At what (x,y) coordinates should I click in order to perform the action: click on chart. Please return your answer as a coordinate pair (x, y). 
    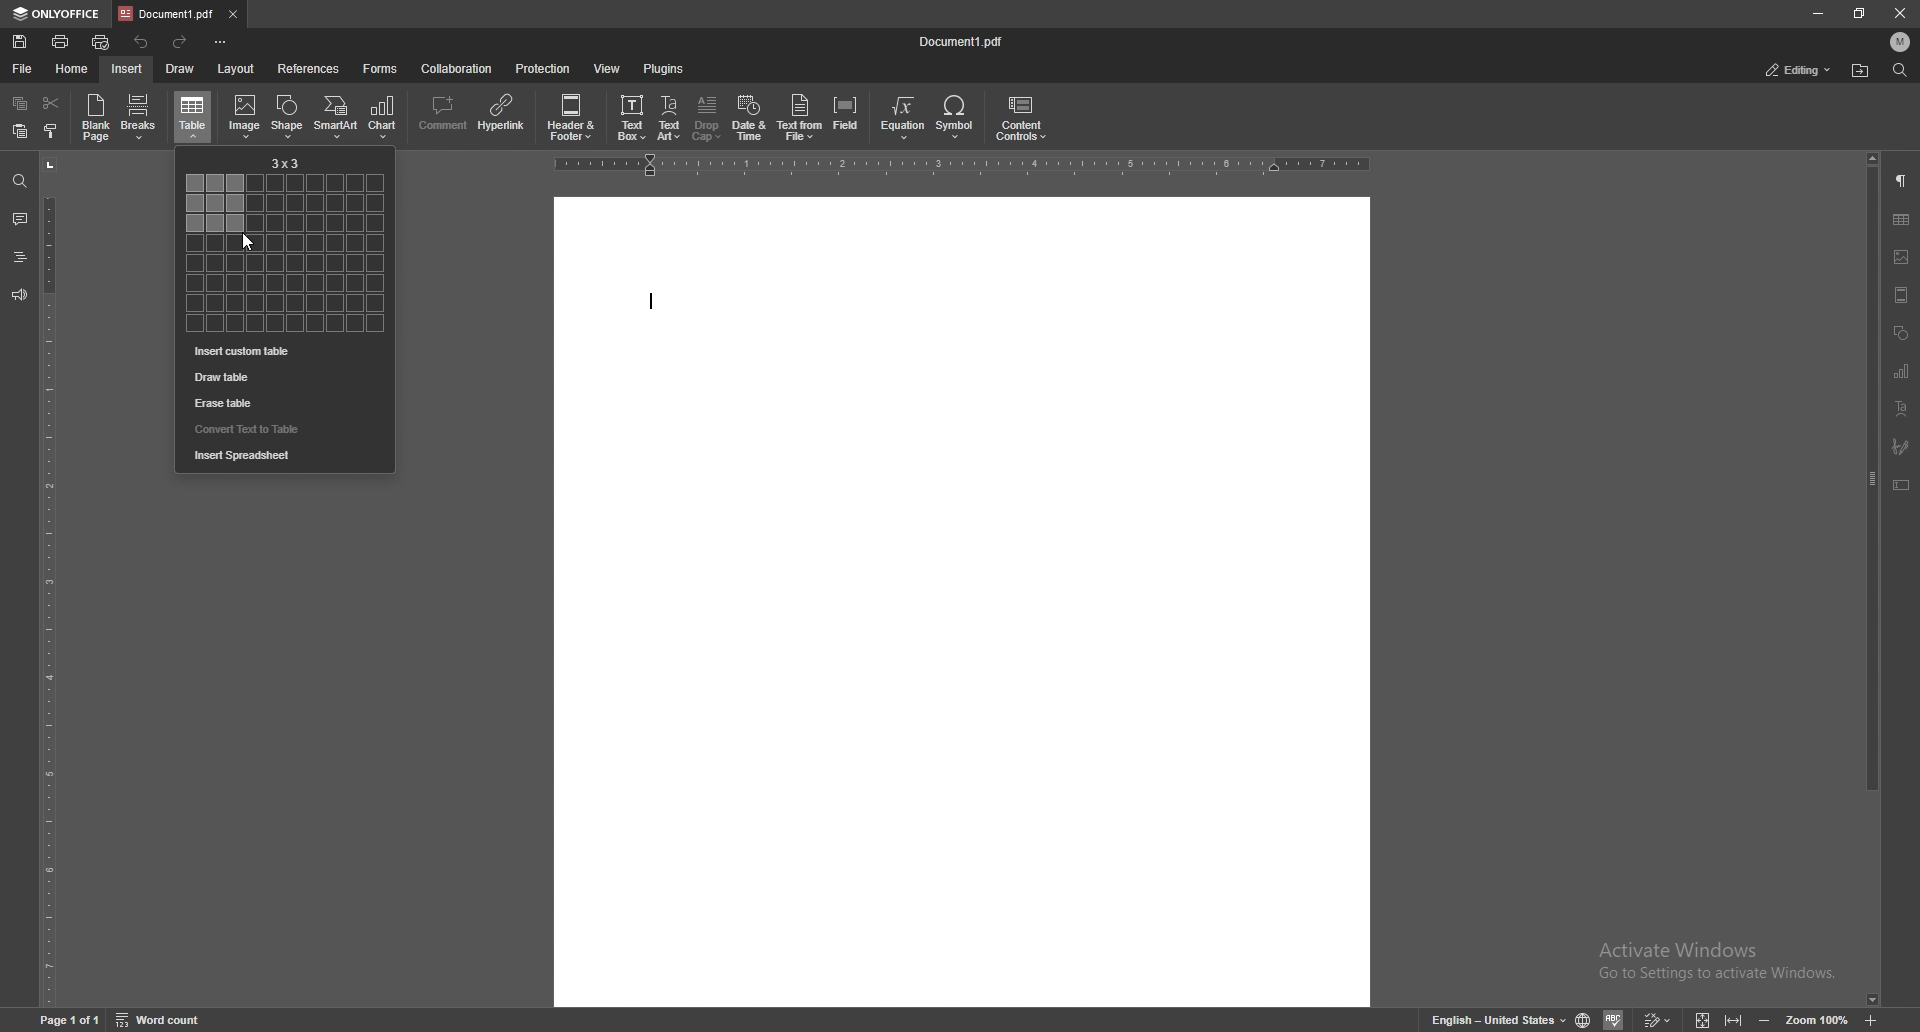
    Looking at the image, I should click on (386, 118).